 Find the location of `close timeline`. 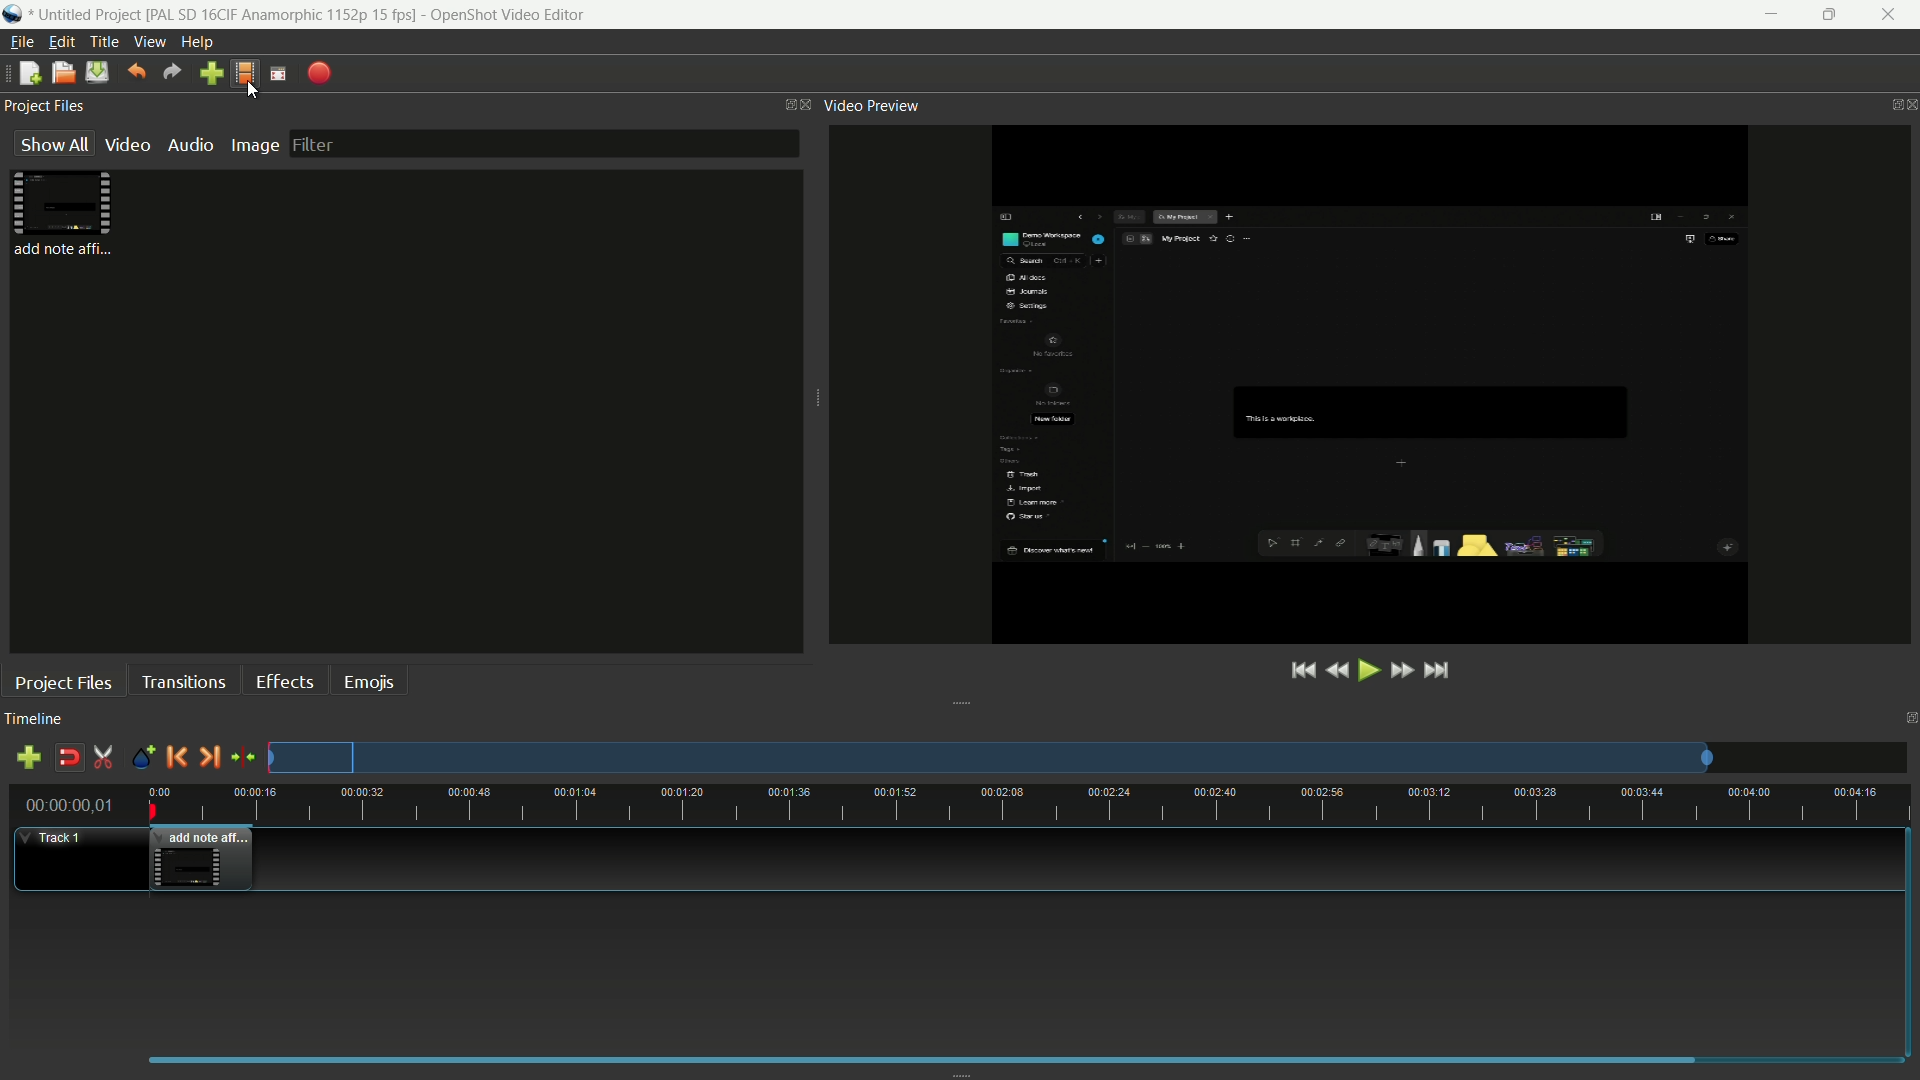

close timeline is located at coordinates (1908, 716).